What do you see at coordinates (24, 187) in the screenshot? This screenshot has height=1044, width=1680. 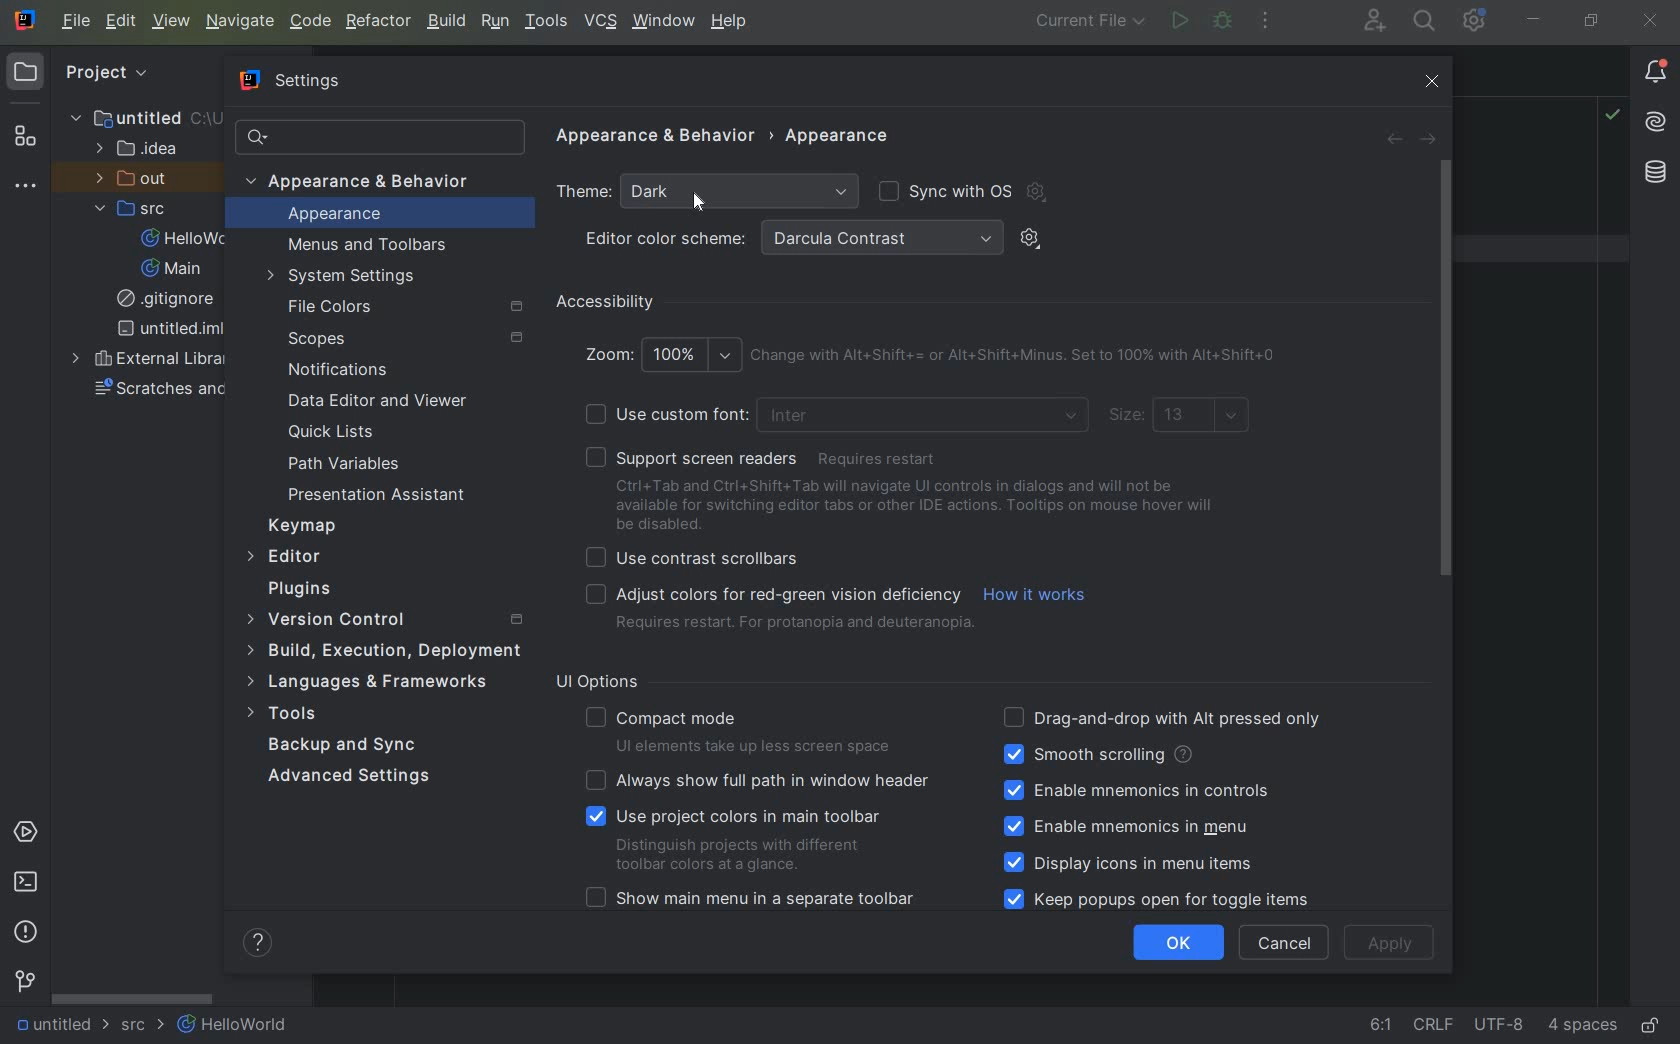 I see `MORE TOOL WINDOWS` at bounding box center [24, 187].